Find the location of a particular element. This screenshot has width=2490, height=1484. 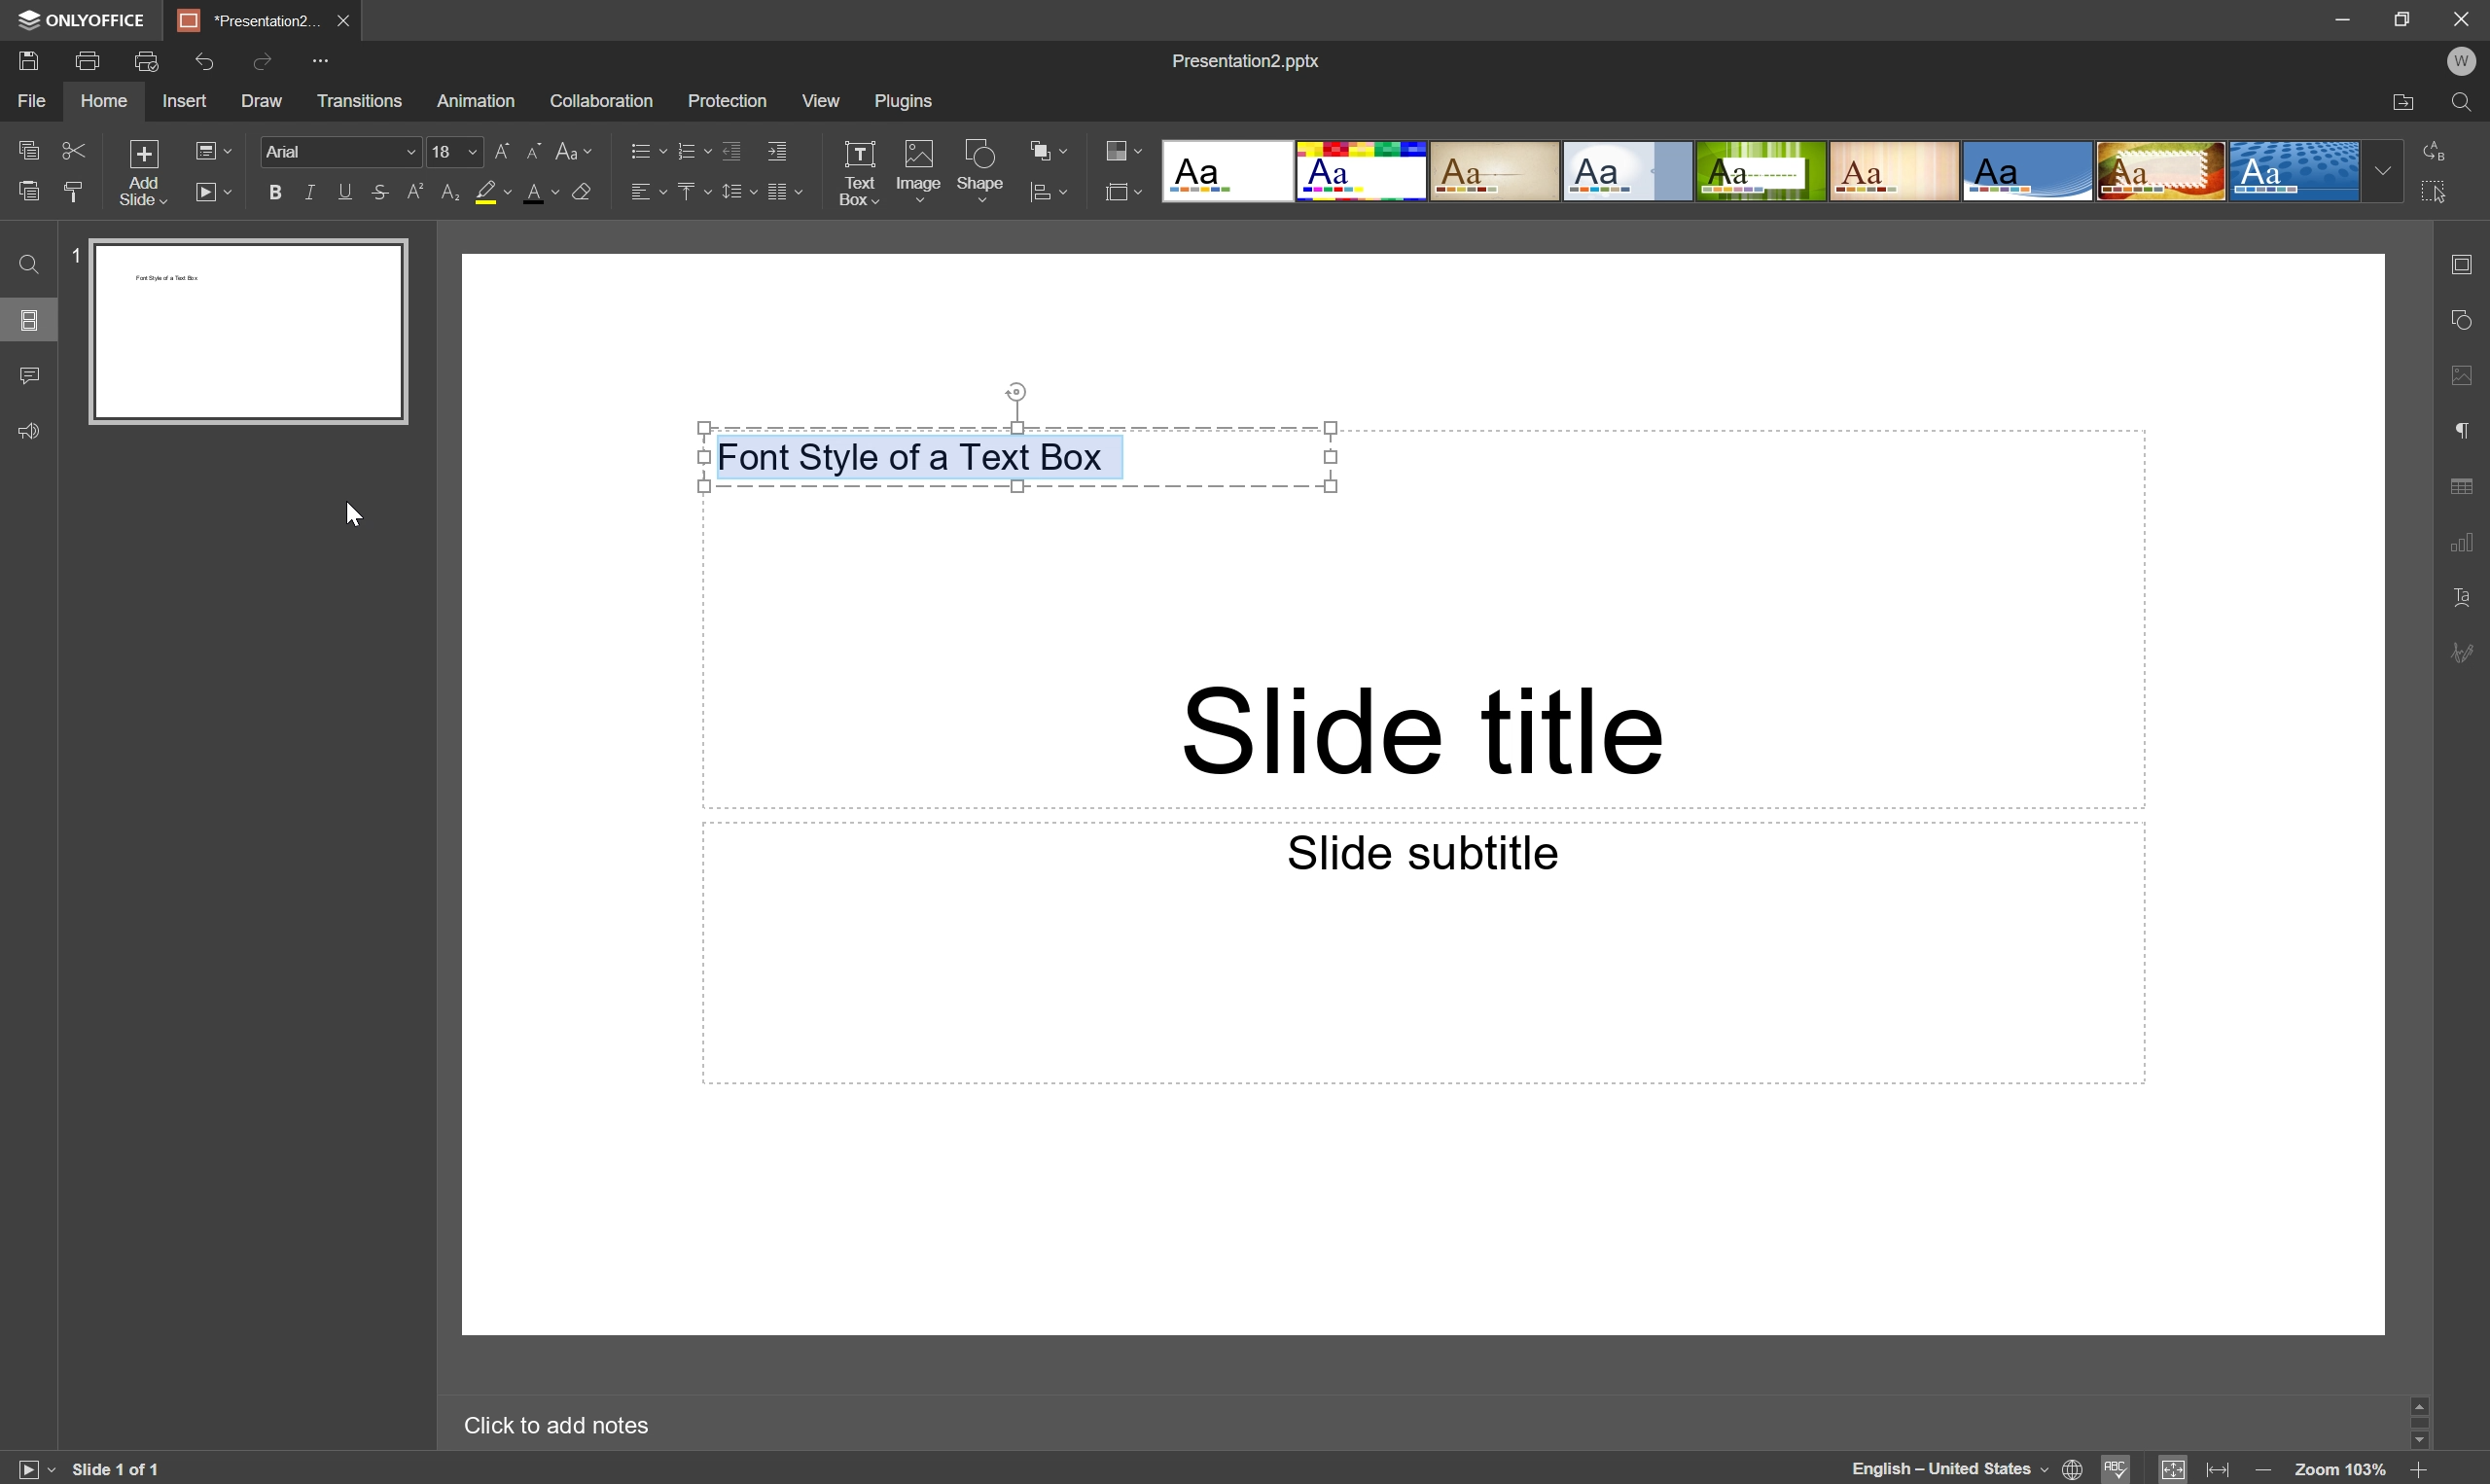

Text Box is located at coordinates (858, 171).